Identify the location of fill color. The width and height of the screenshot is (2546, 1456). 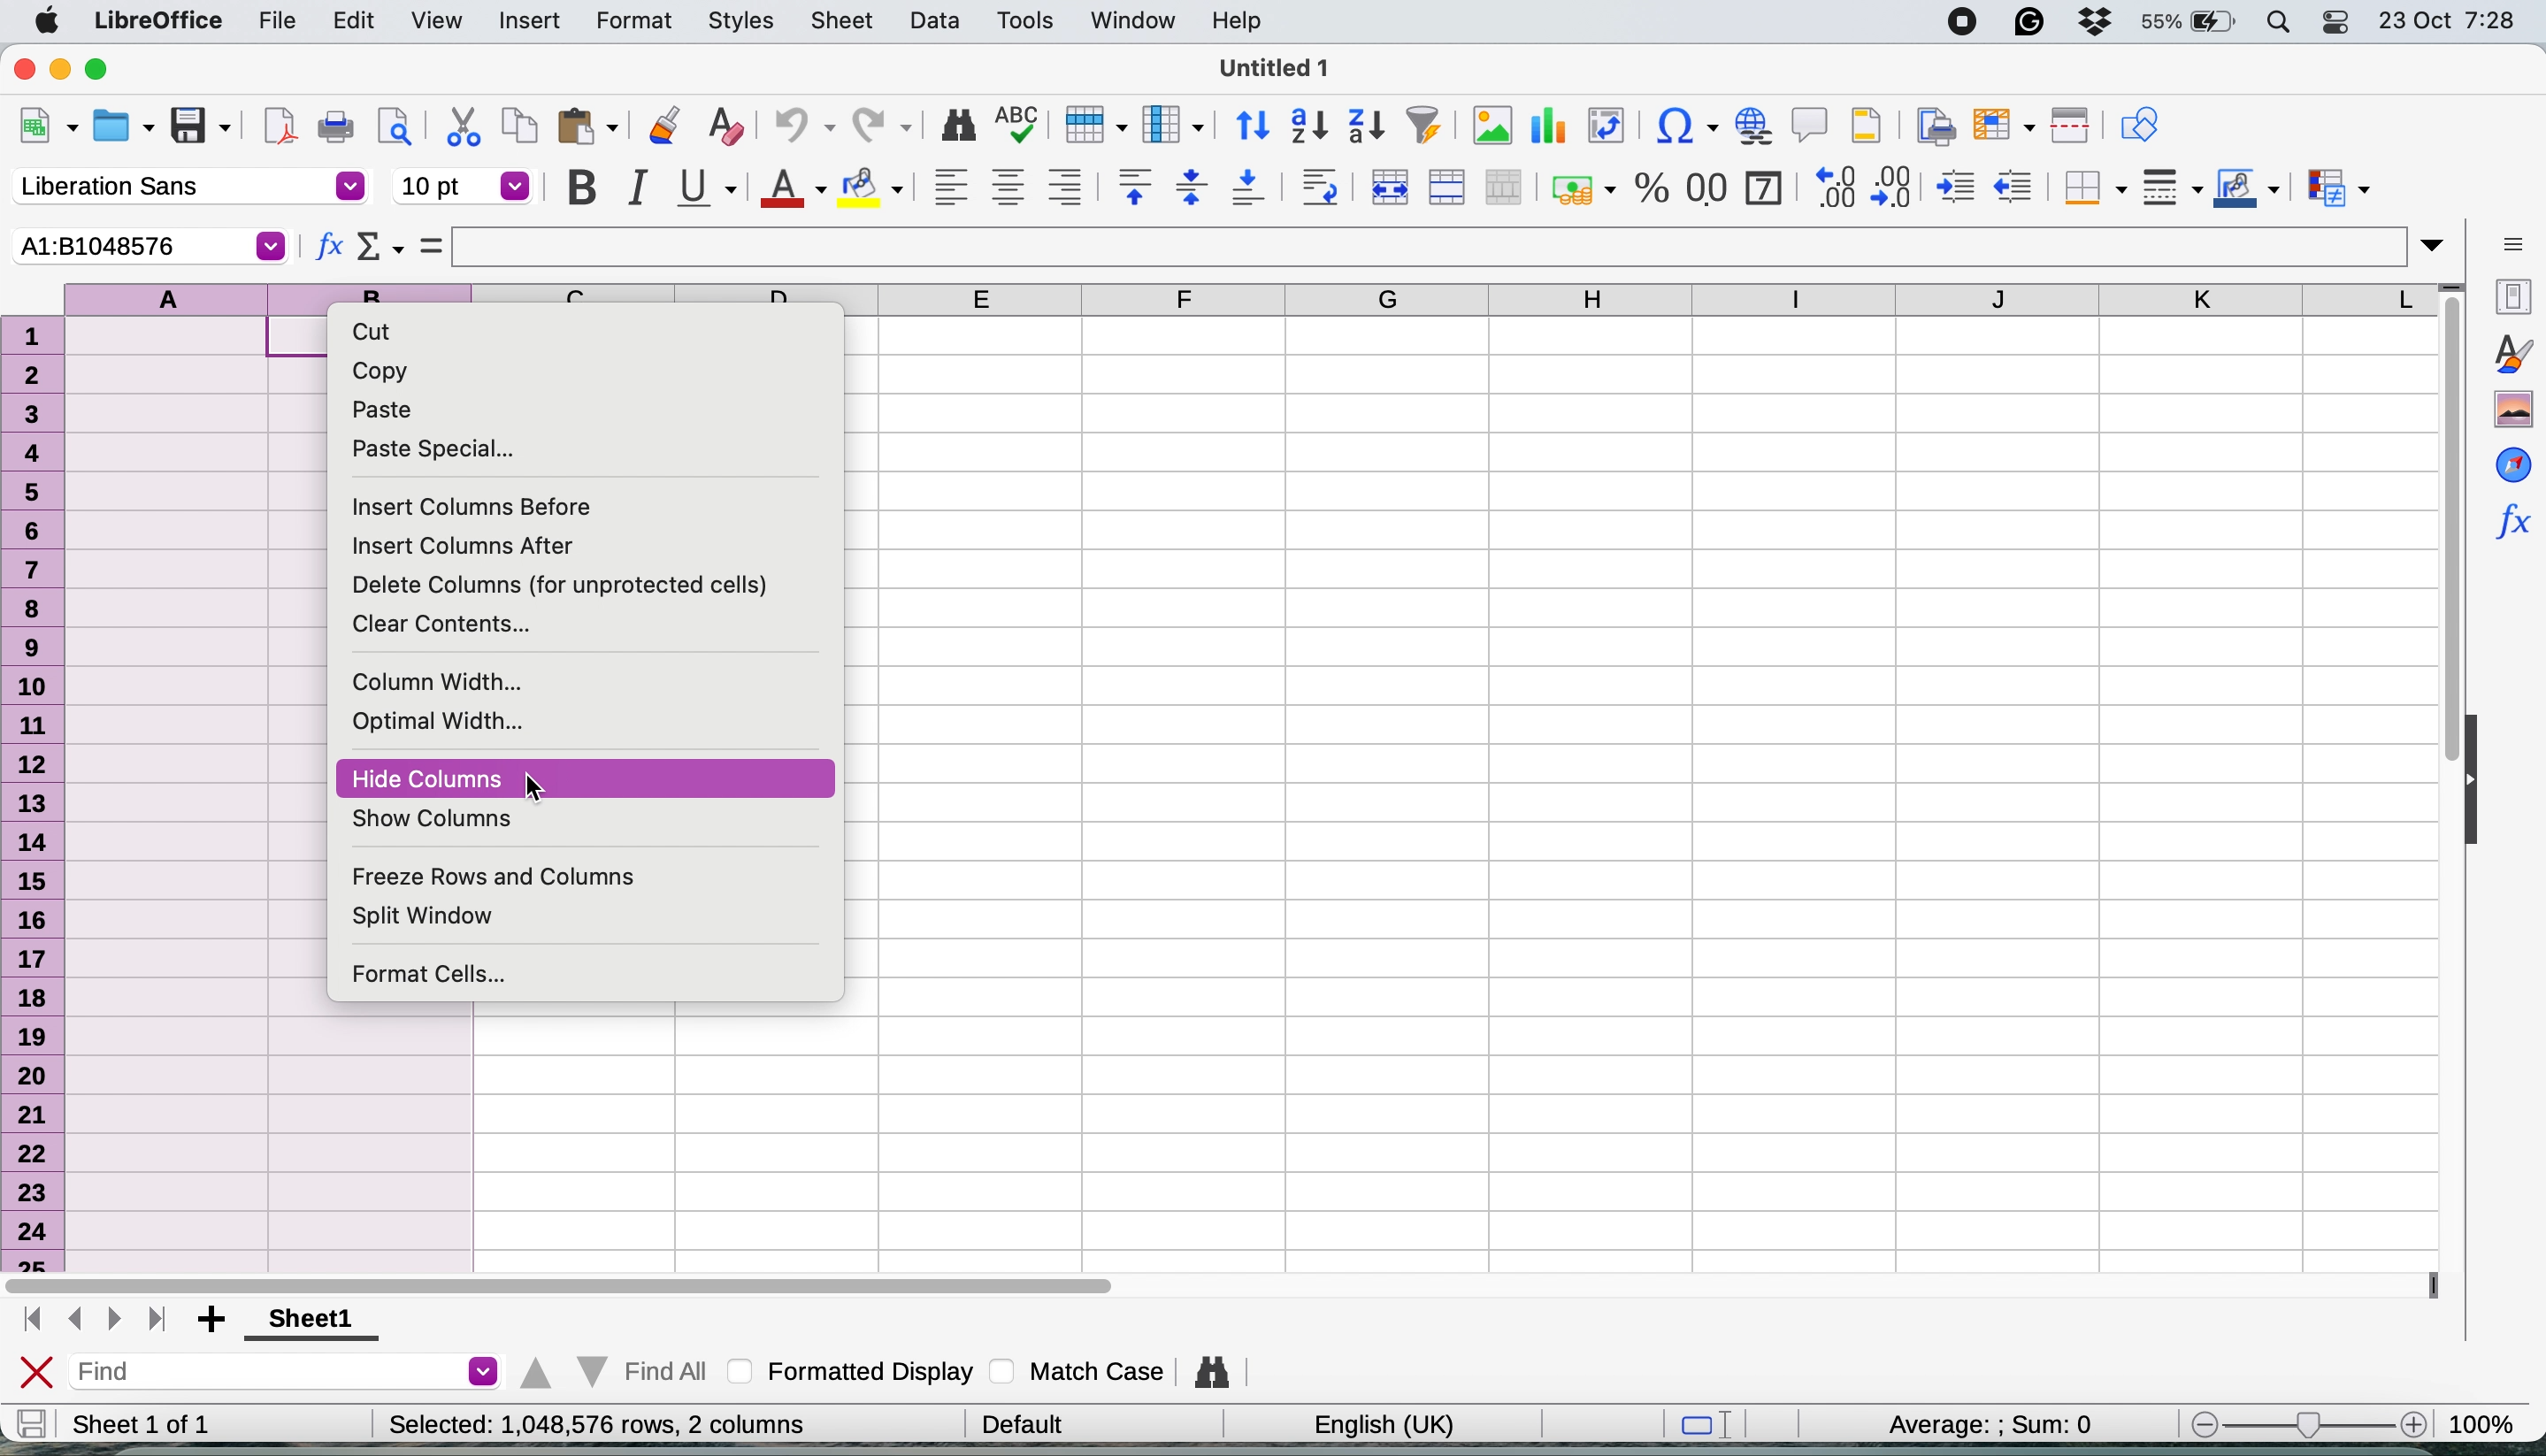
(871, 188).